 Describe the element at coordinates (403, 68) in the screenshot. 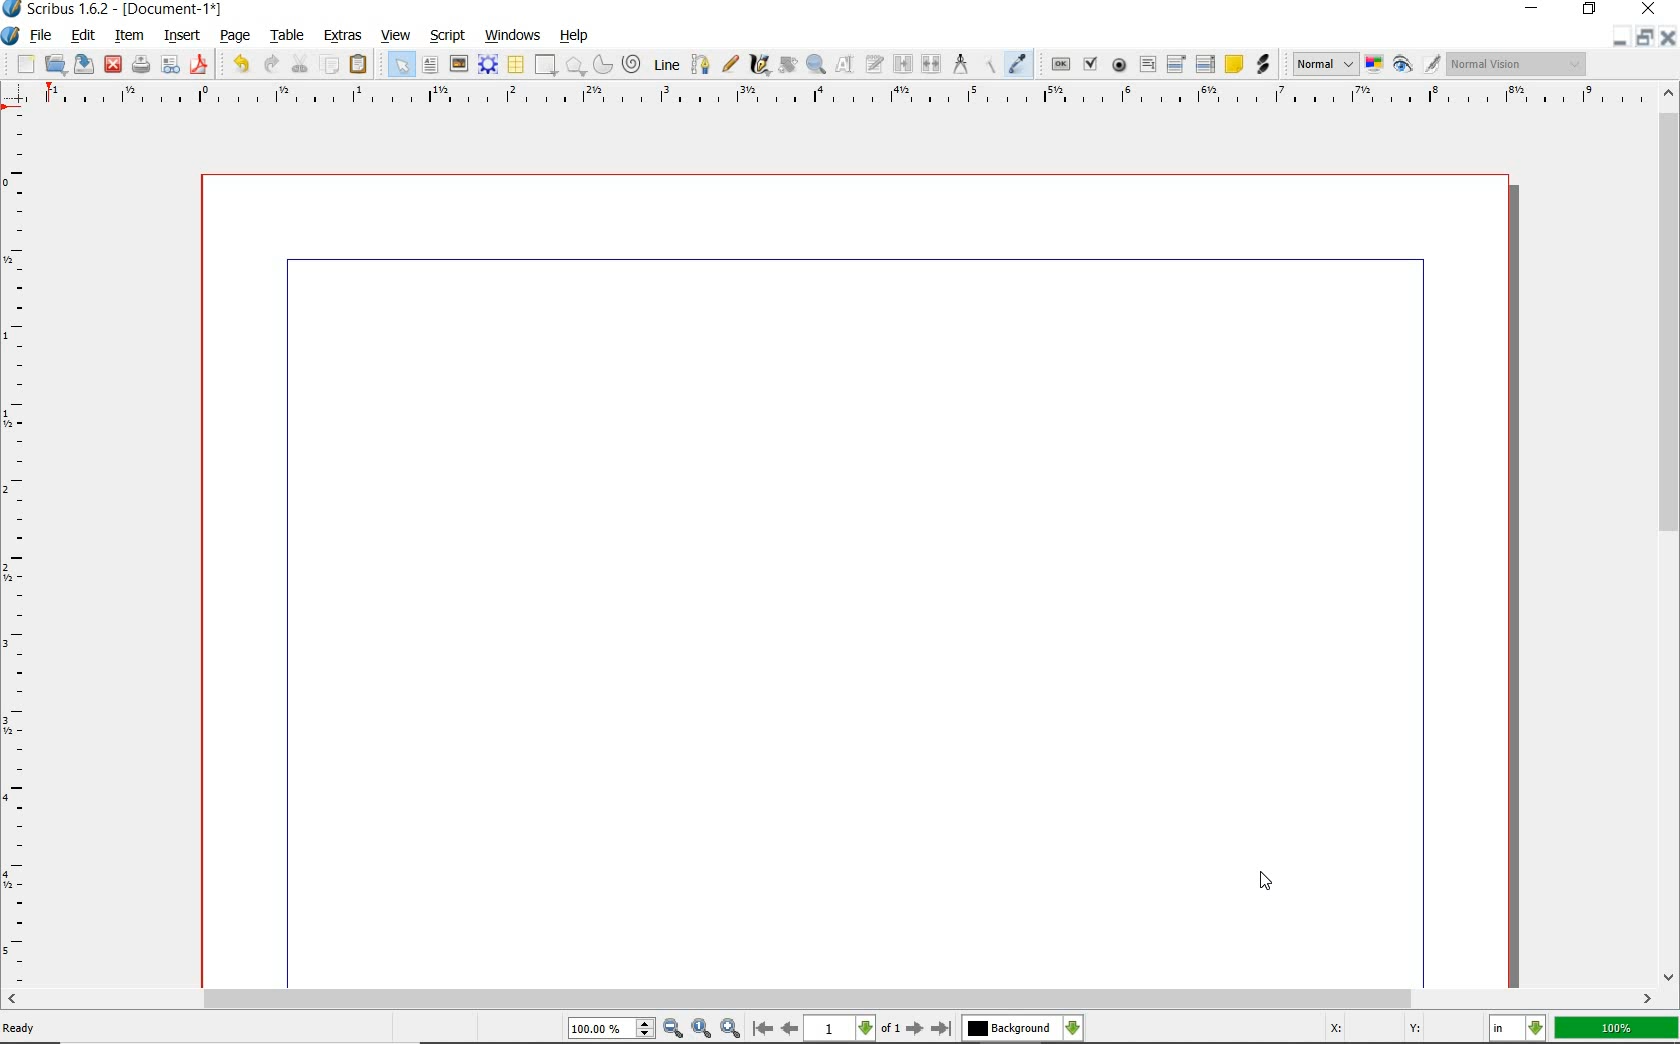

I see `select` at that location.